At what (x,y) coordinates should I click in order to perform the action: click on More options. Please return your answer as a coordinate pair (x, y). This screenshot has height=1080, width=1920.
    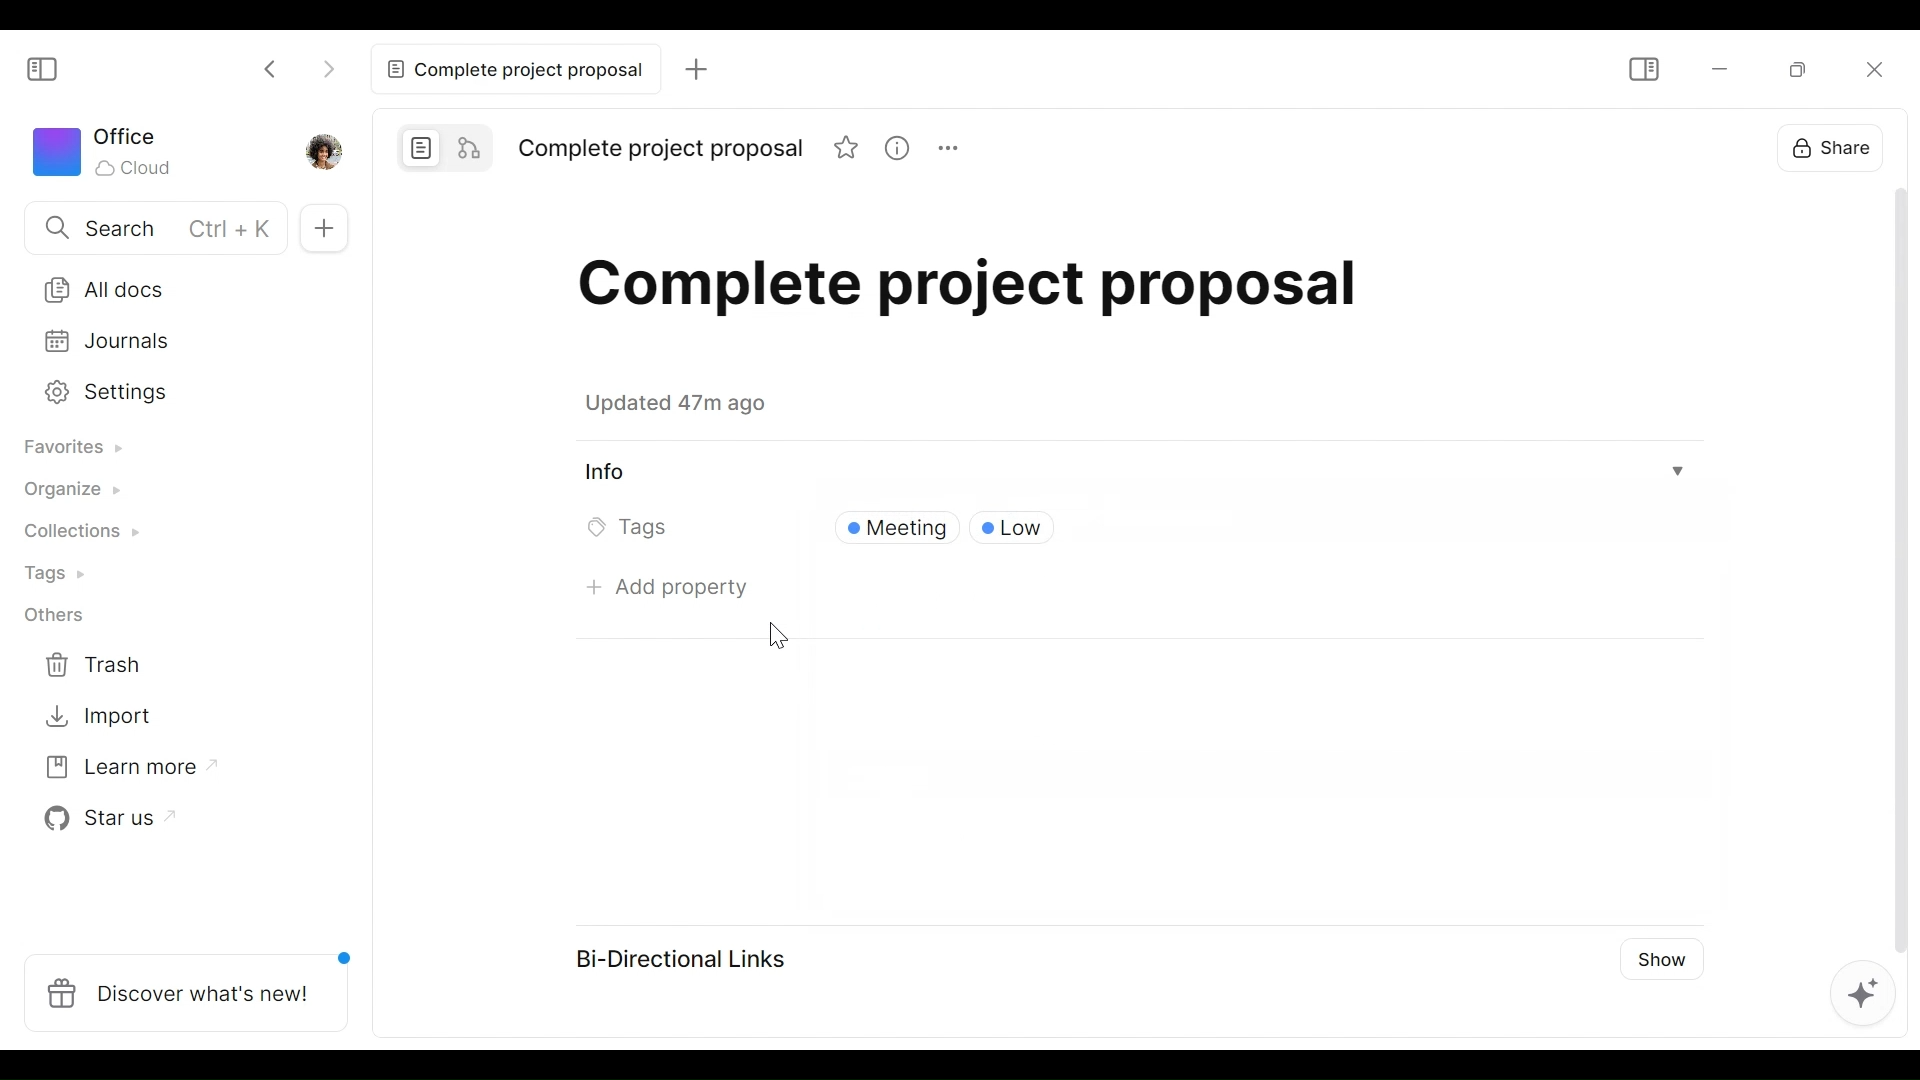
    Looking at the image, I should click on (946, 147).